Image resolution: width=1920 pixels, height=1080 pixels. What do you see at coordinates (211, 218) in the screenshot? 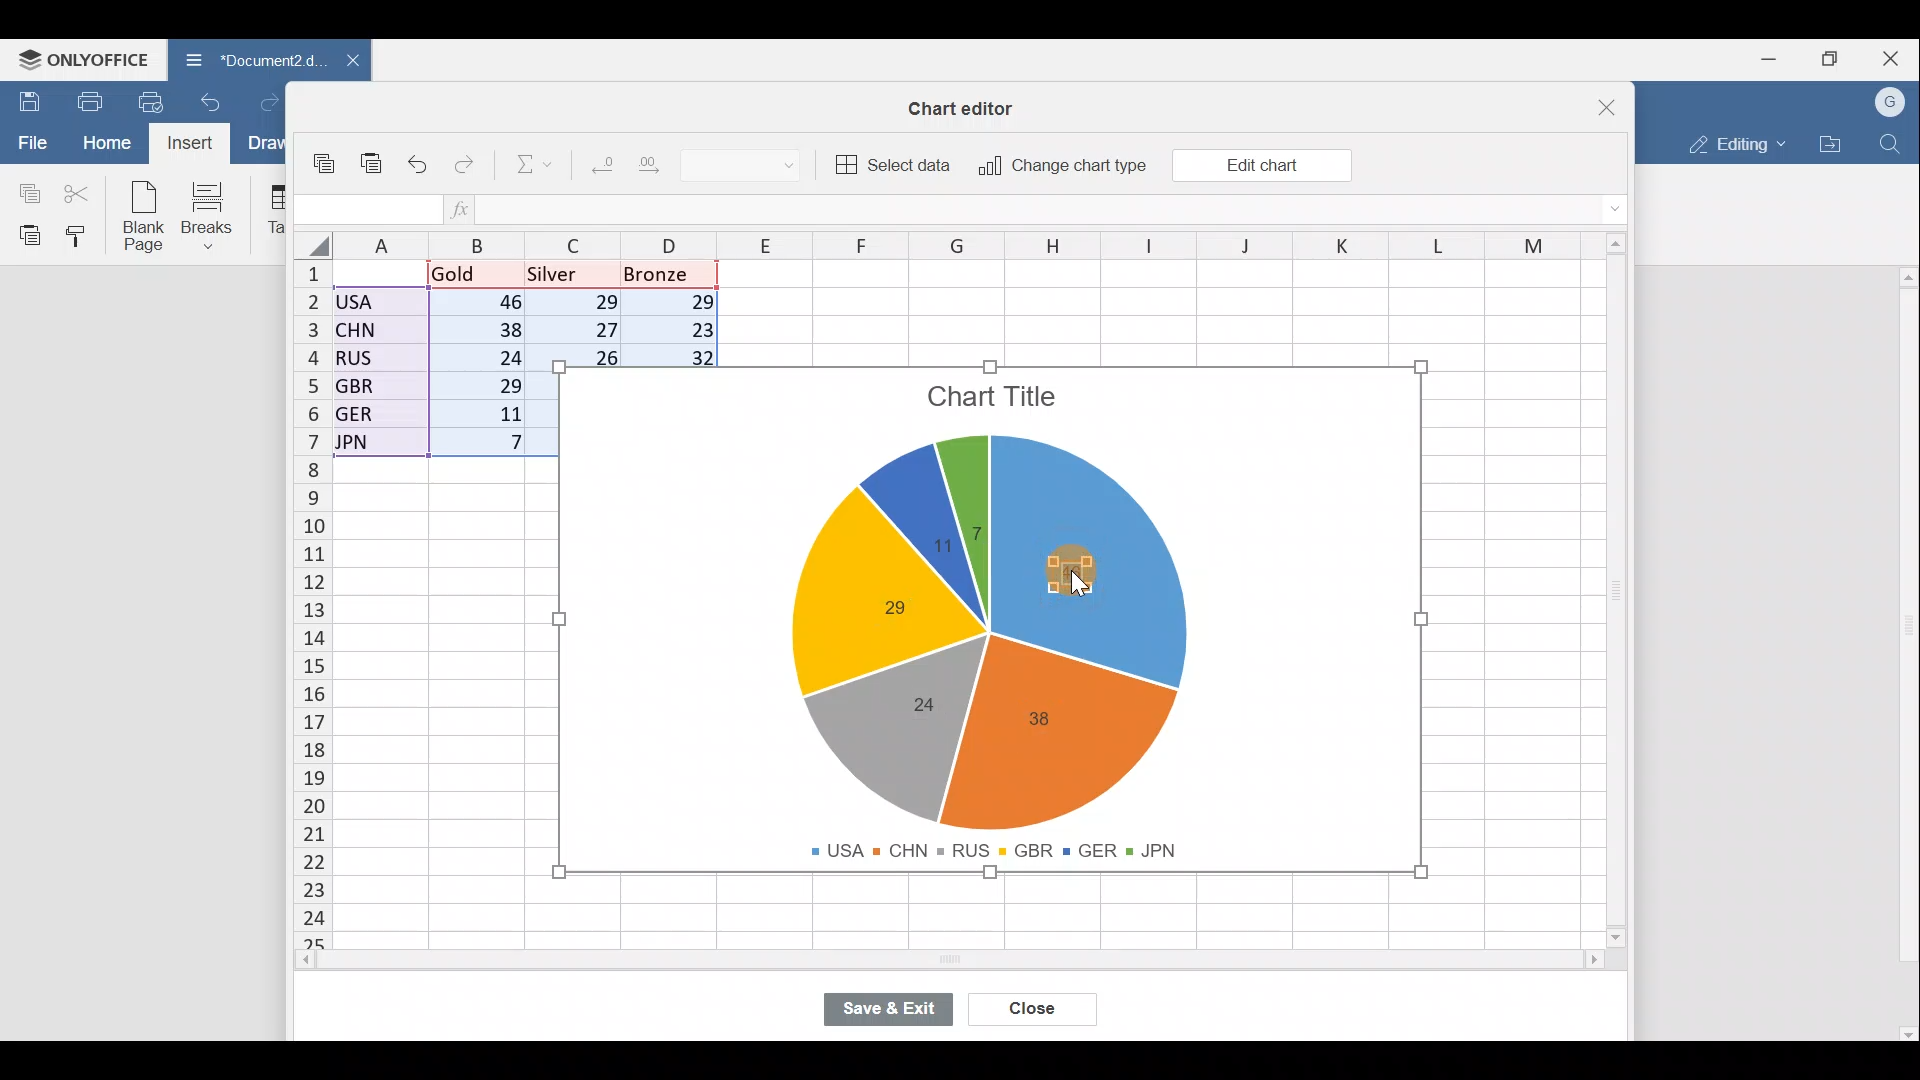
I see `Breaks` at bounding box center [211, 218].